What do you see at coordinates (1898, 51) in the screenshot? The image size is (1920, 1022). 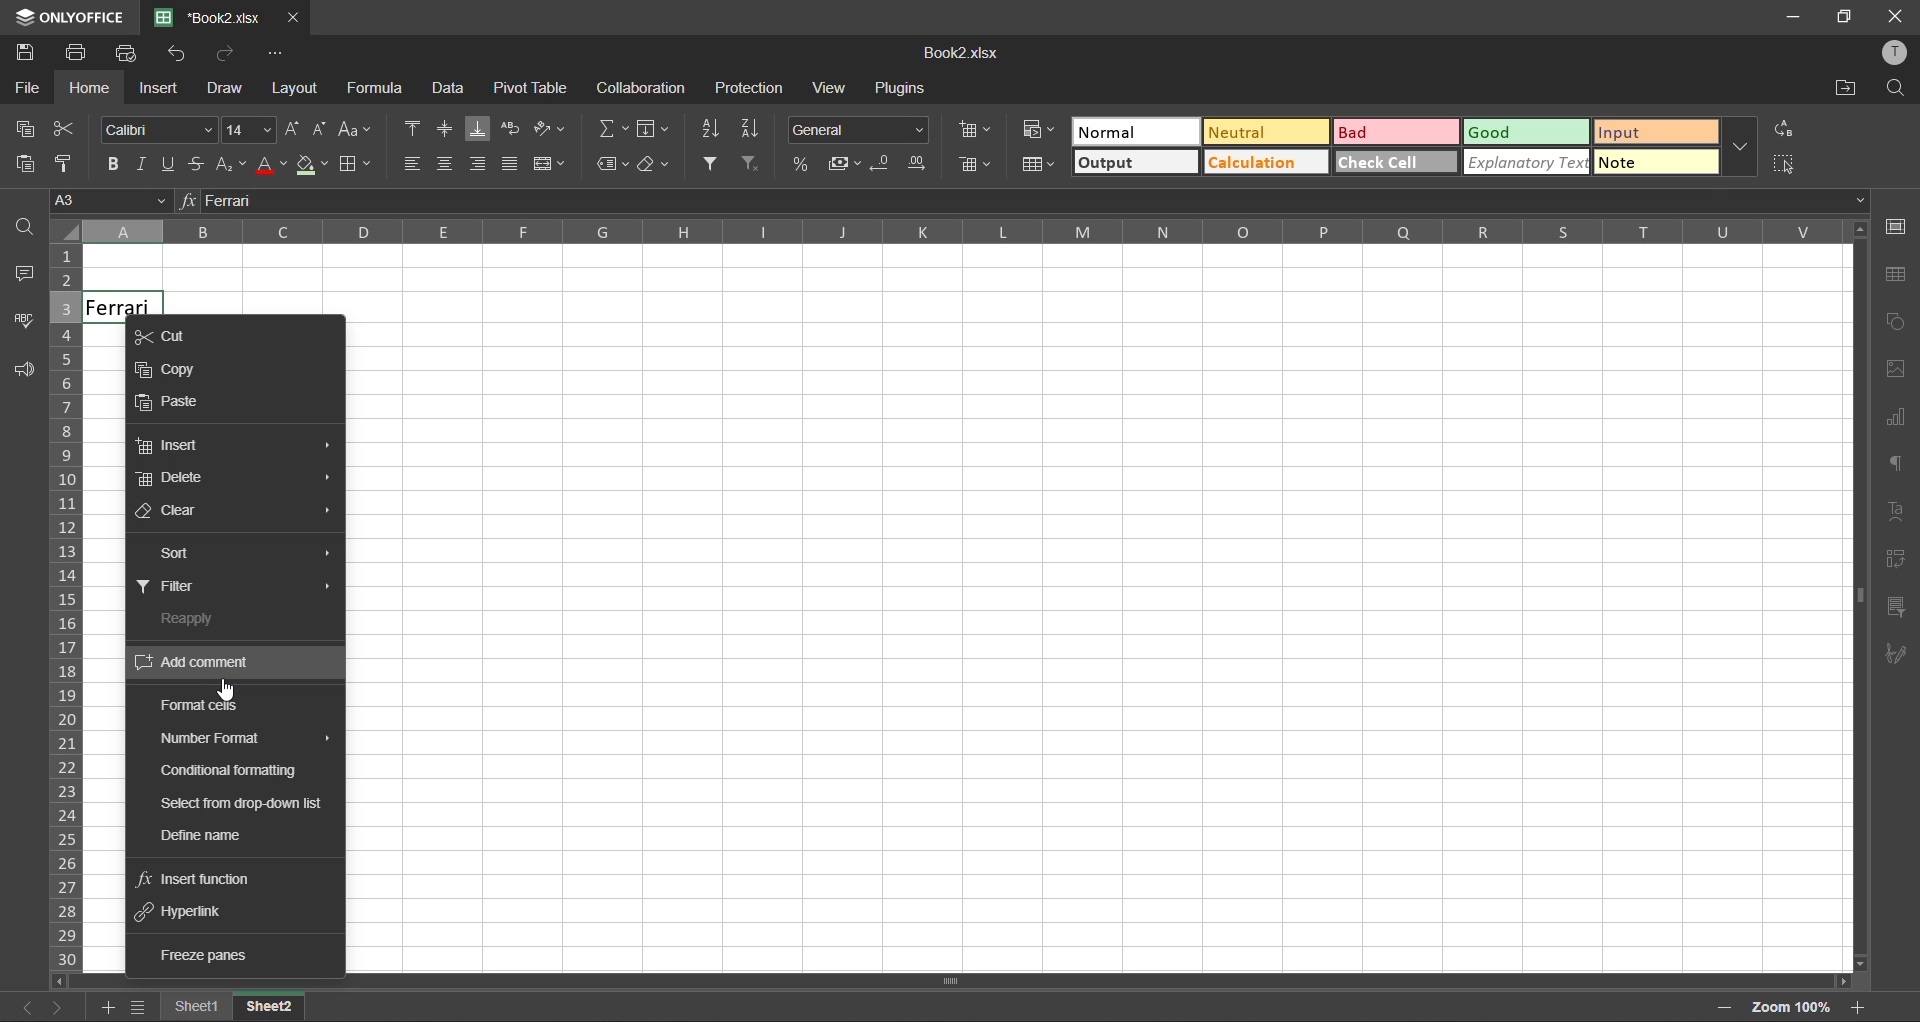 I see `profile` at bounding box center [1898, 51].